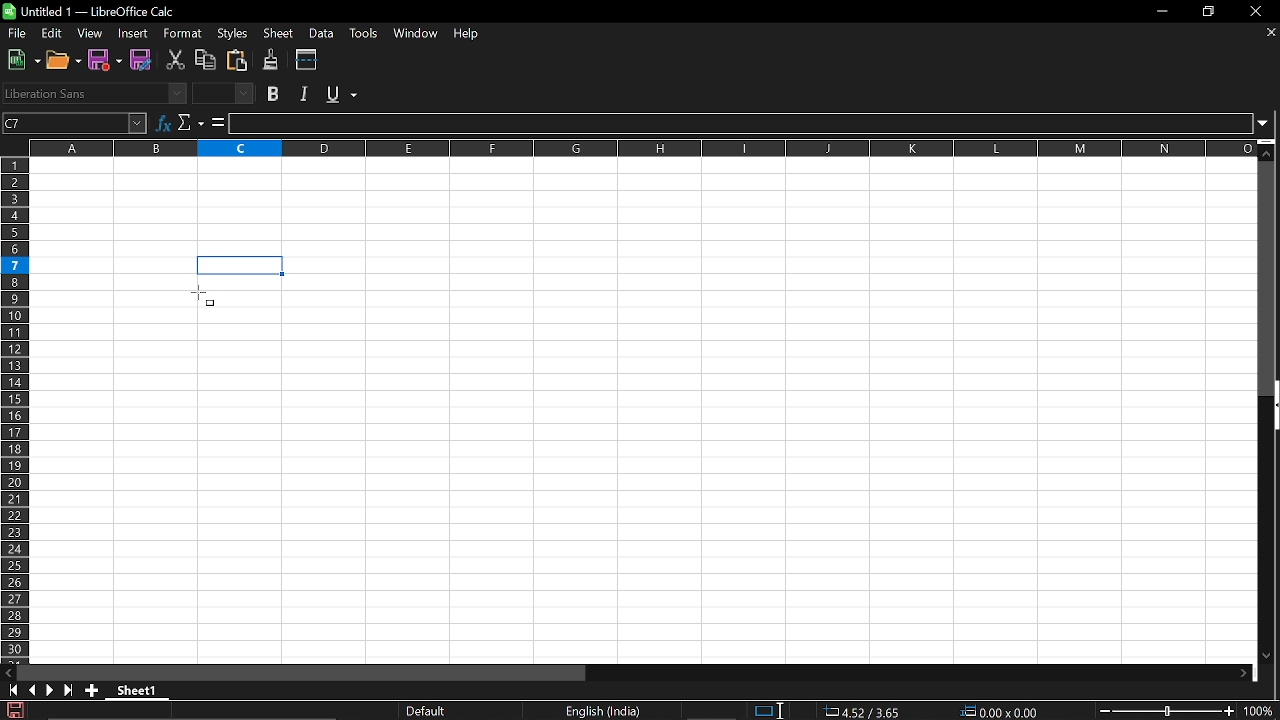 This screenshot has width=1280, height=720. I want to click on Split window, so click(307, 59).